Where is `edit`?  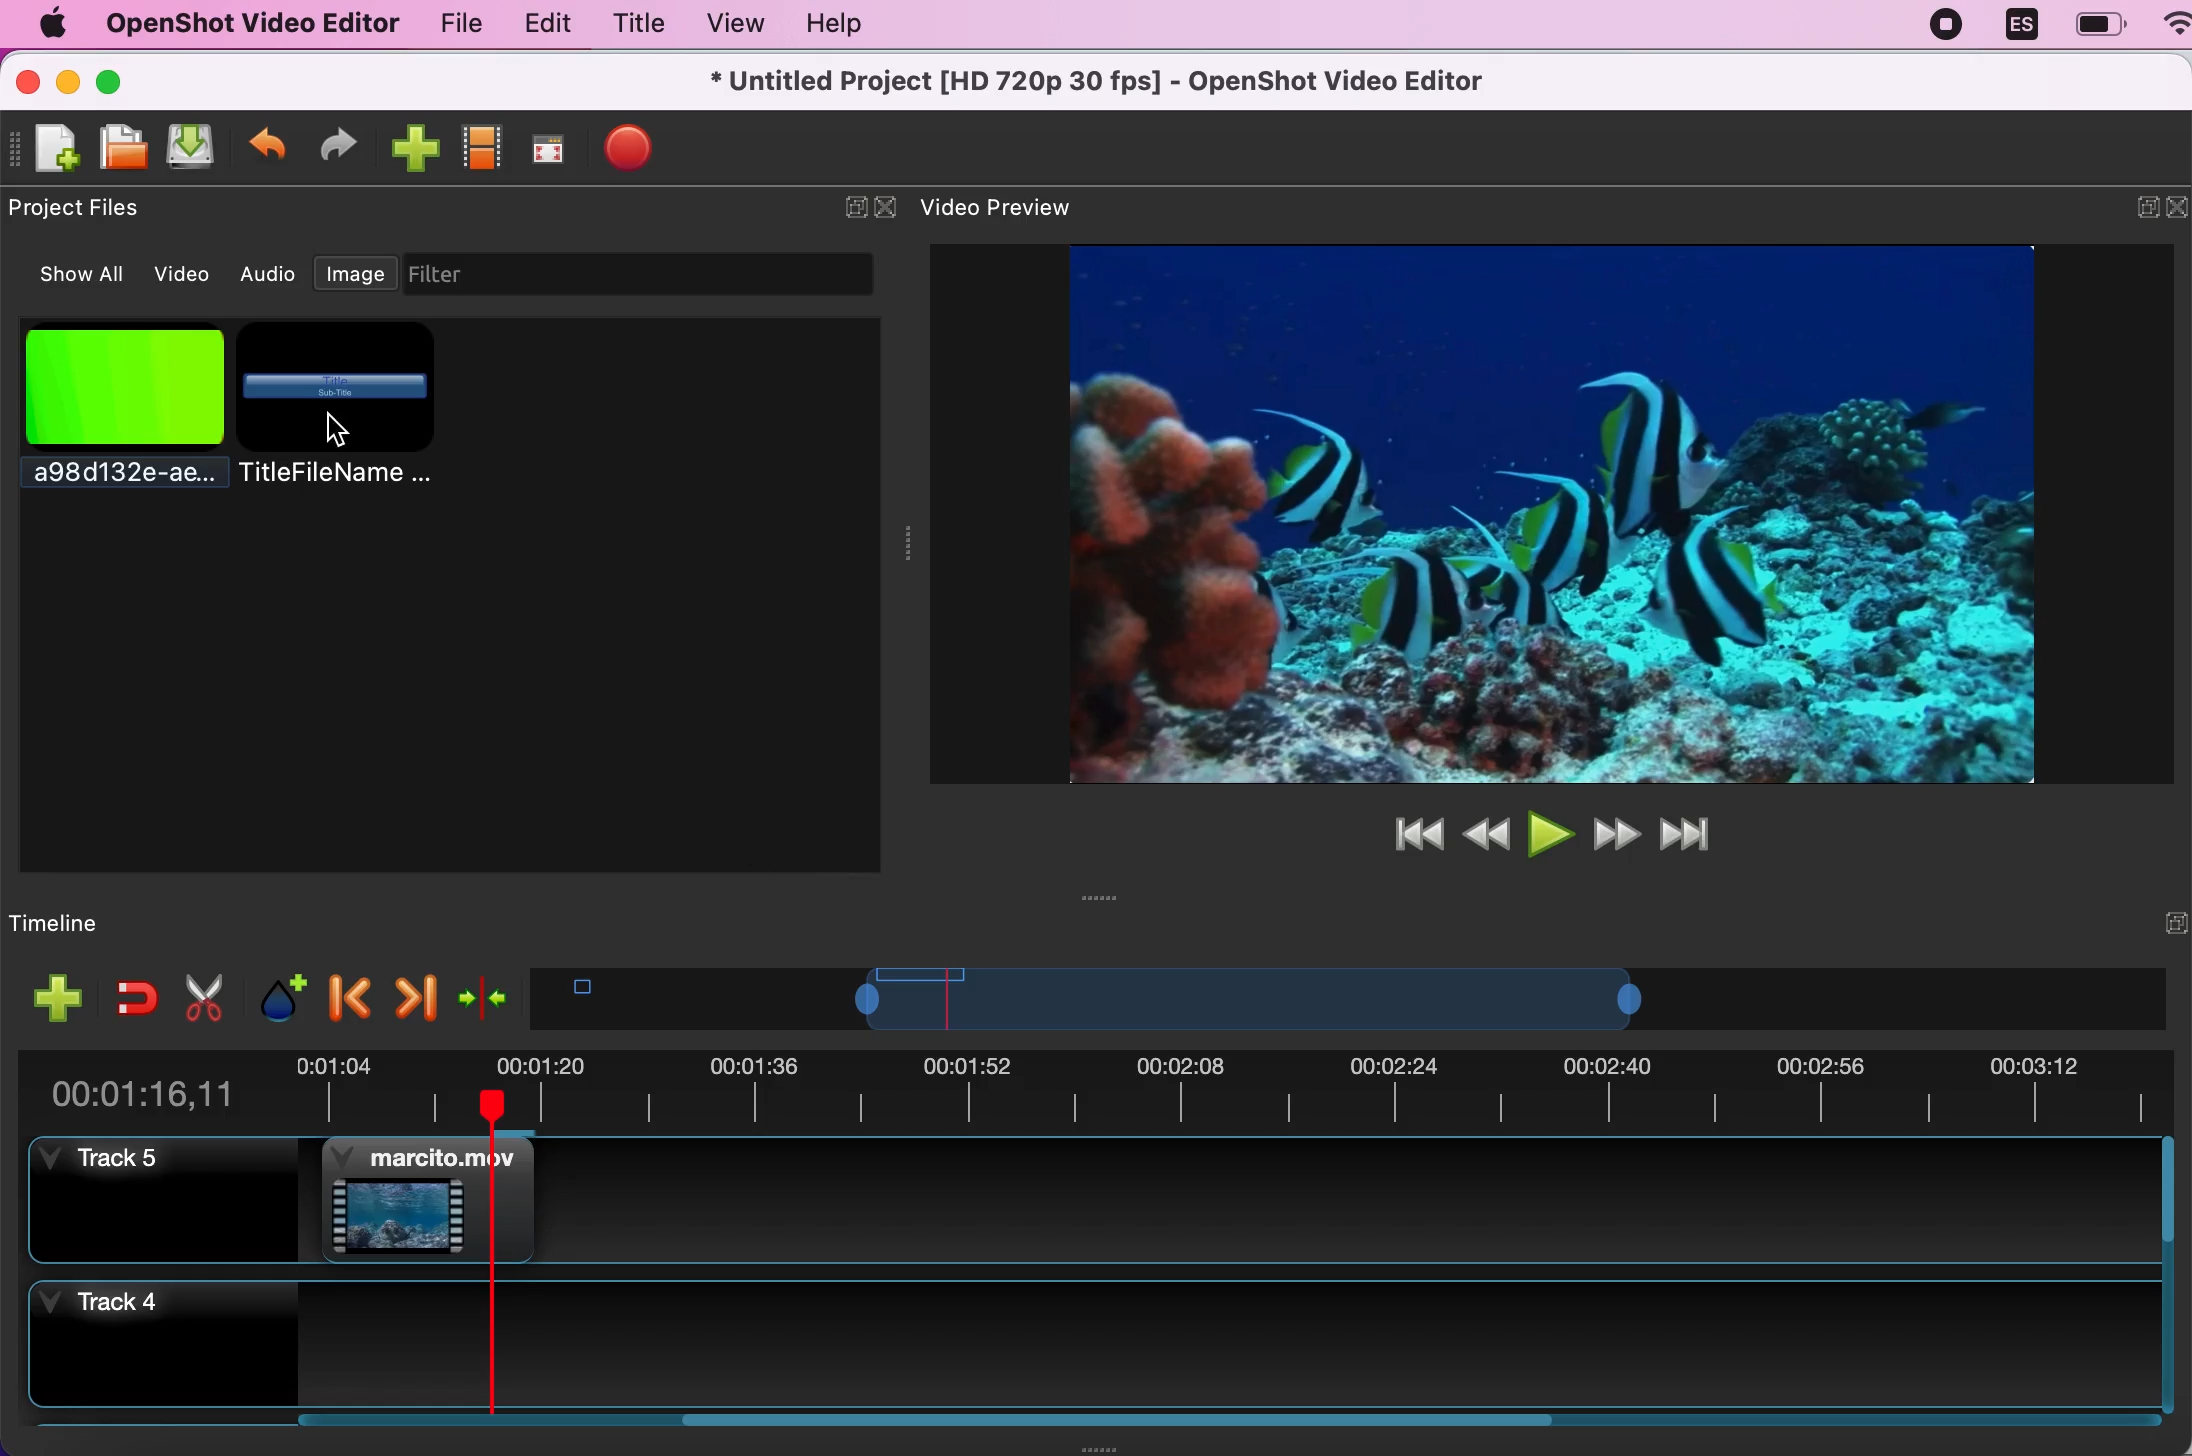
edit is located at coordinates (543, 24).